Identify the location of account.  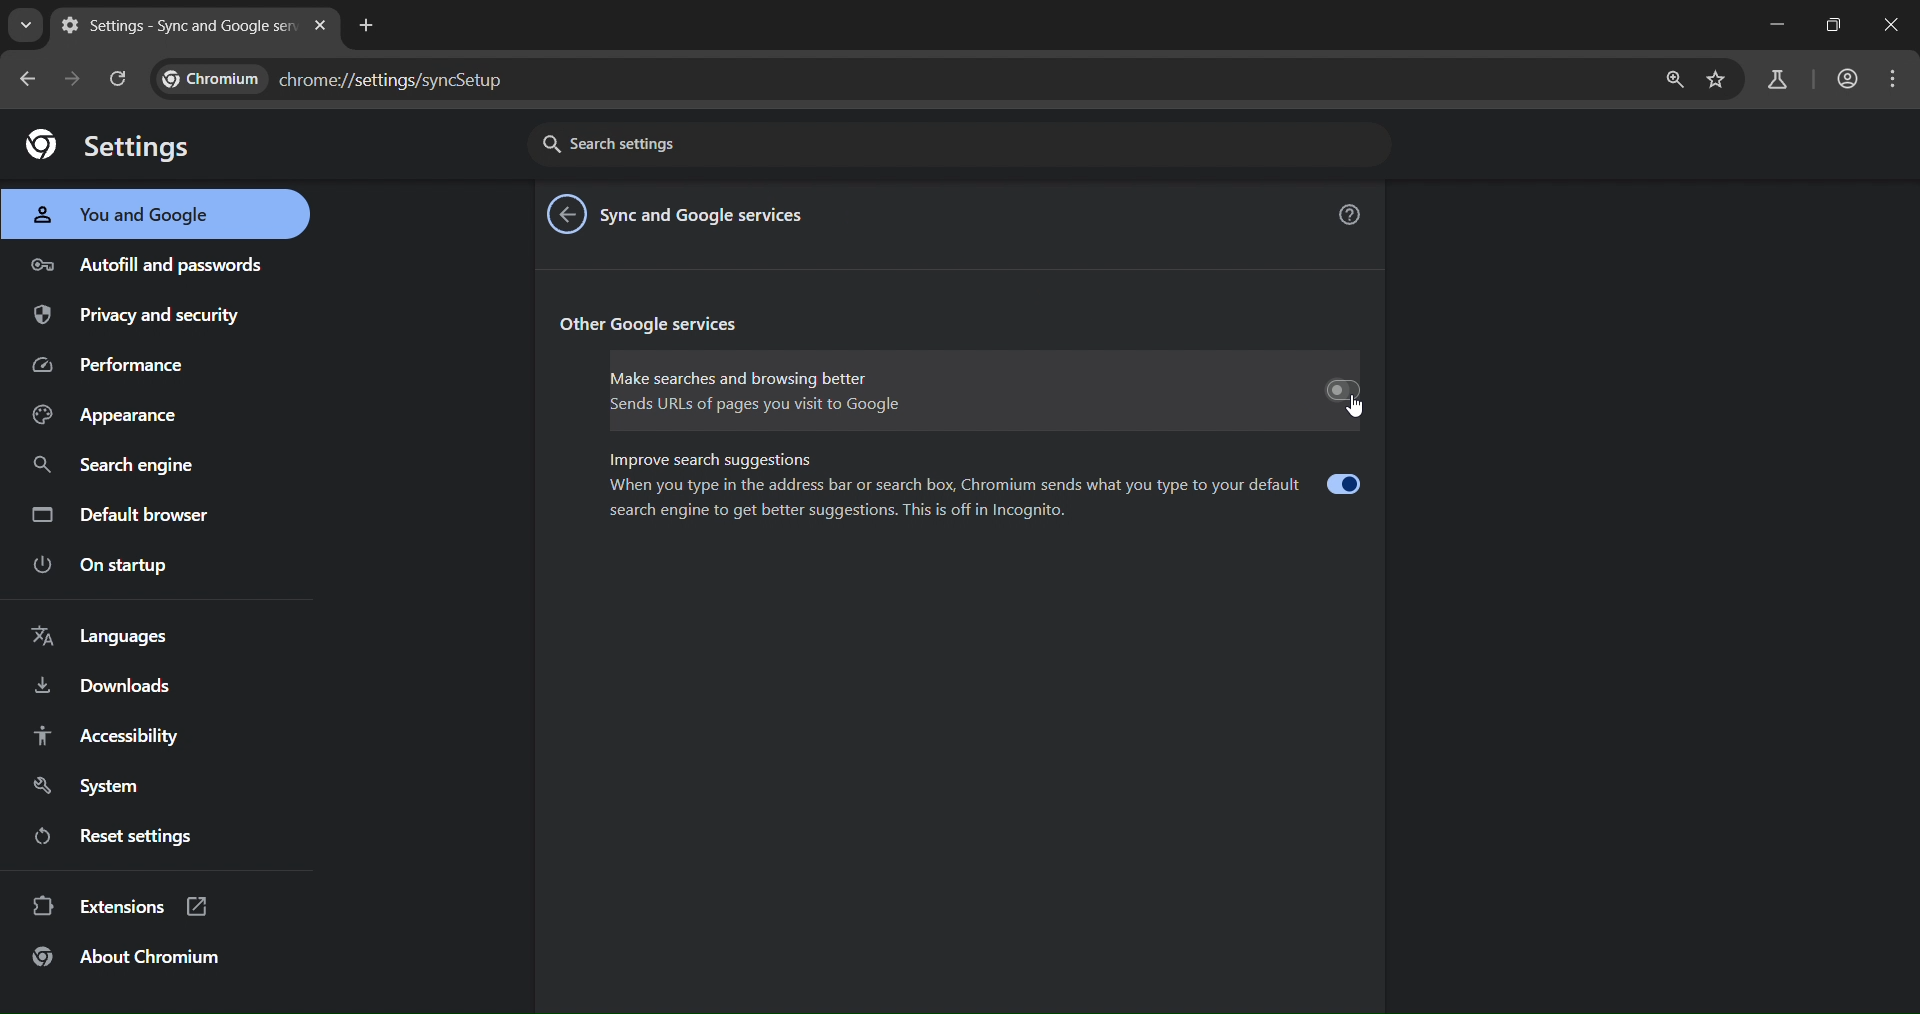
(1847, 80).